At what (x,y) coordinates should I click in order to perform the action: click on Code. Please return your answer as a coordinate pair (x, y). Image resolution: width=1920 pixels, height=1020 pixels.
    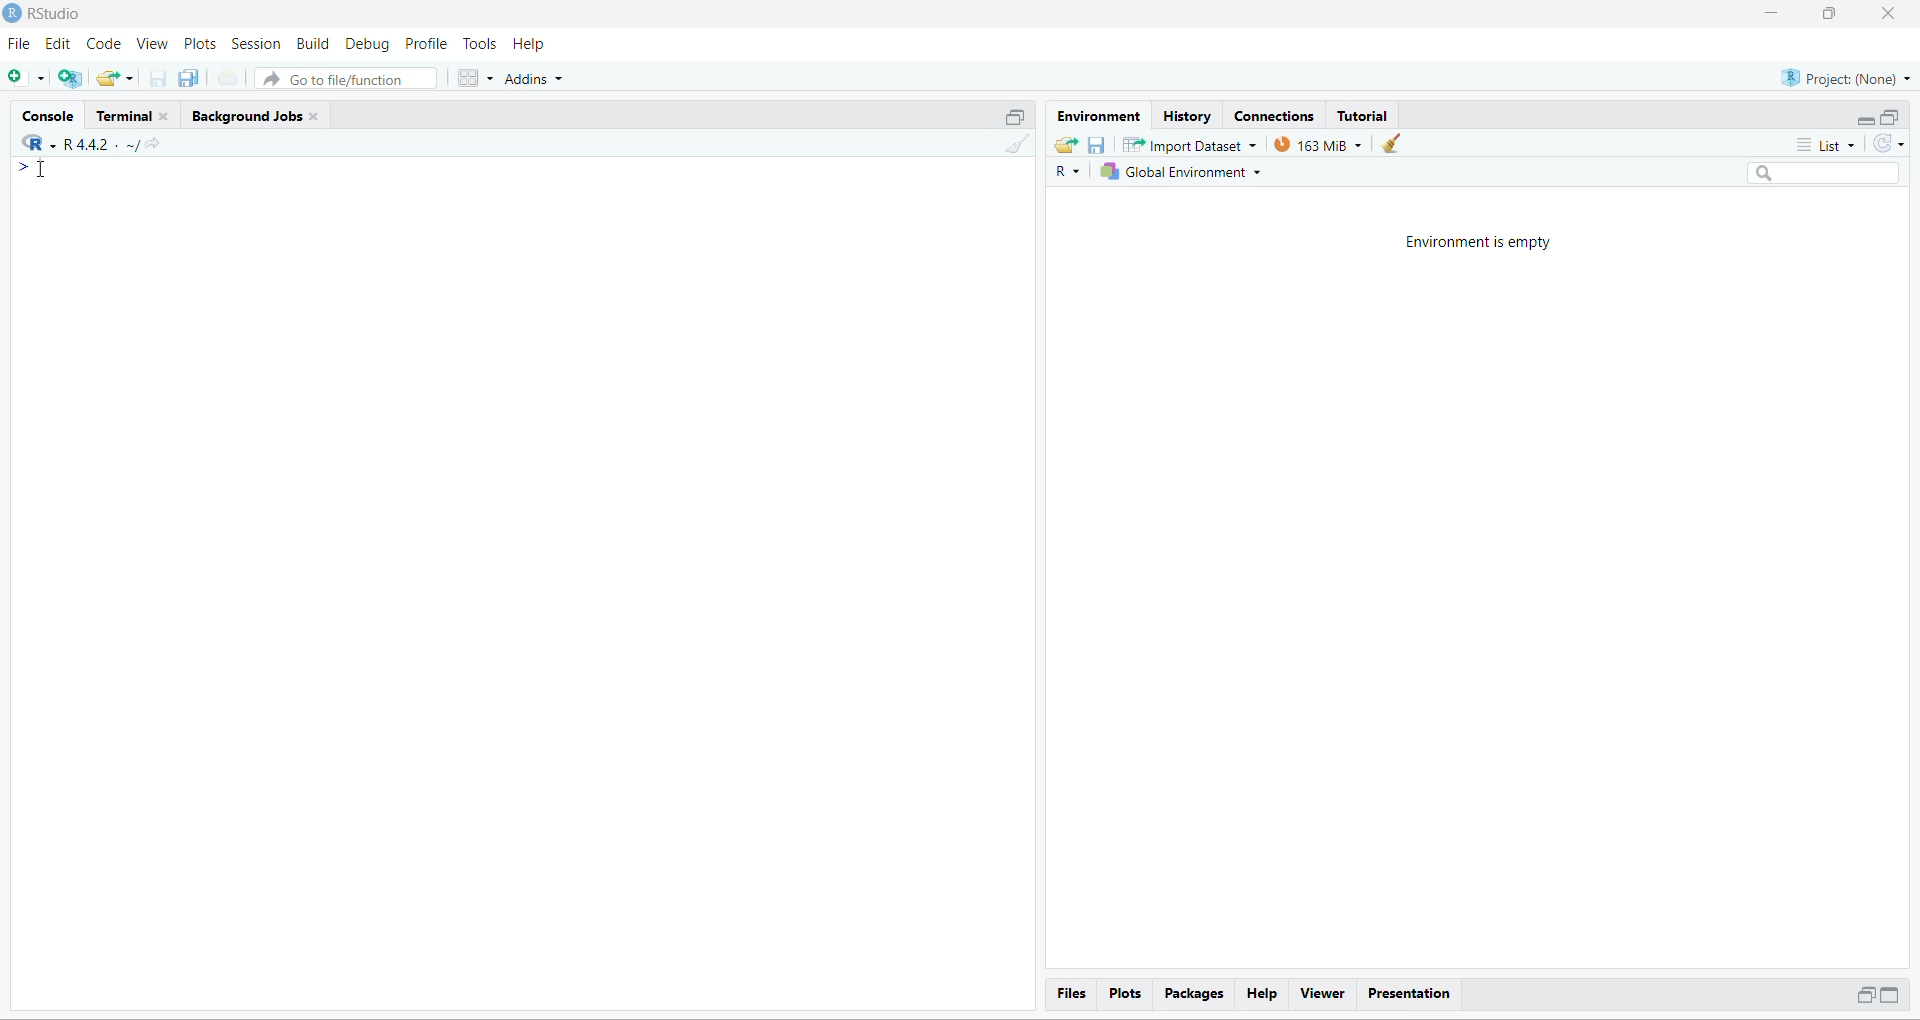
    Looking at the image, I should click on (102, 44).